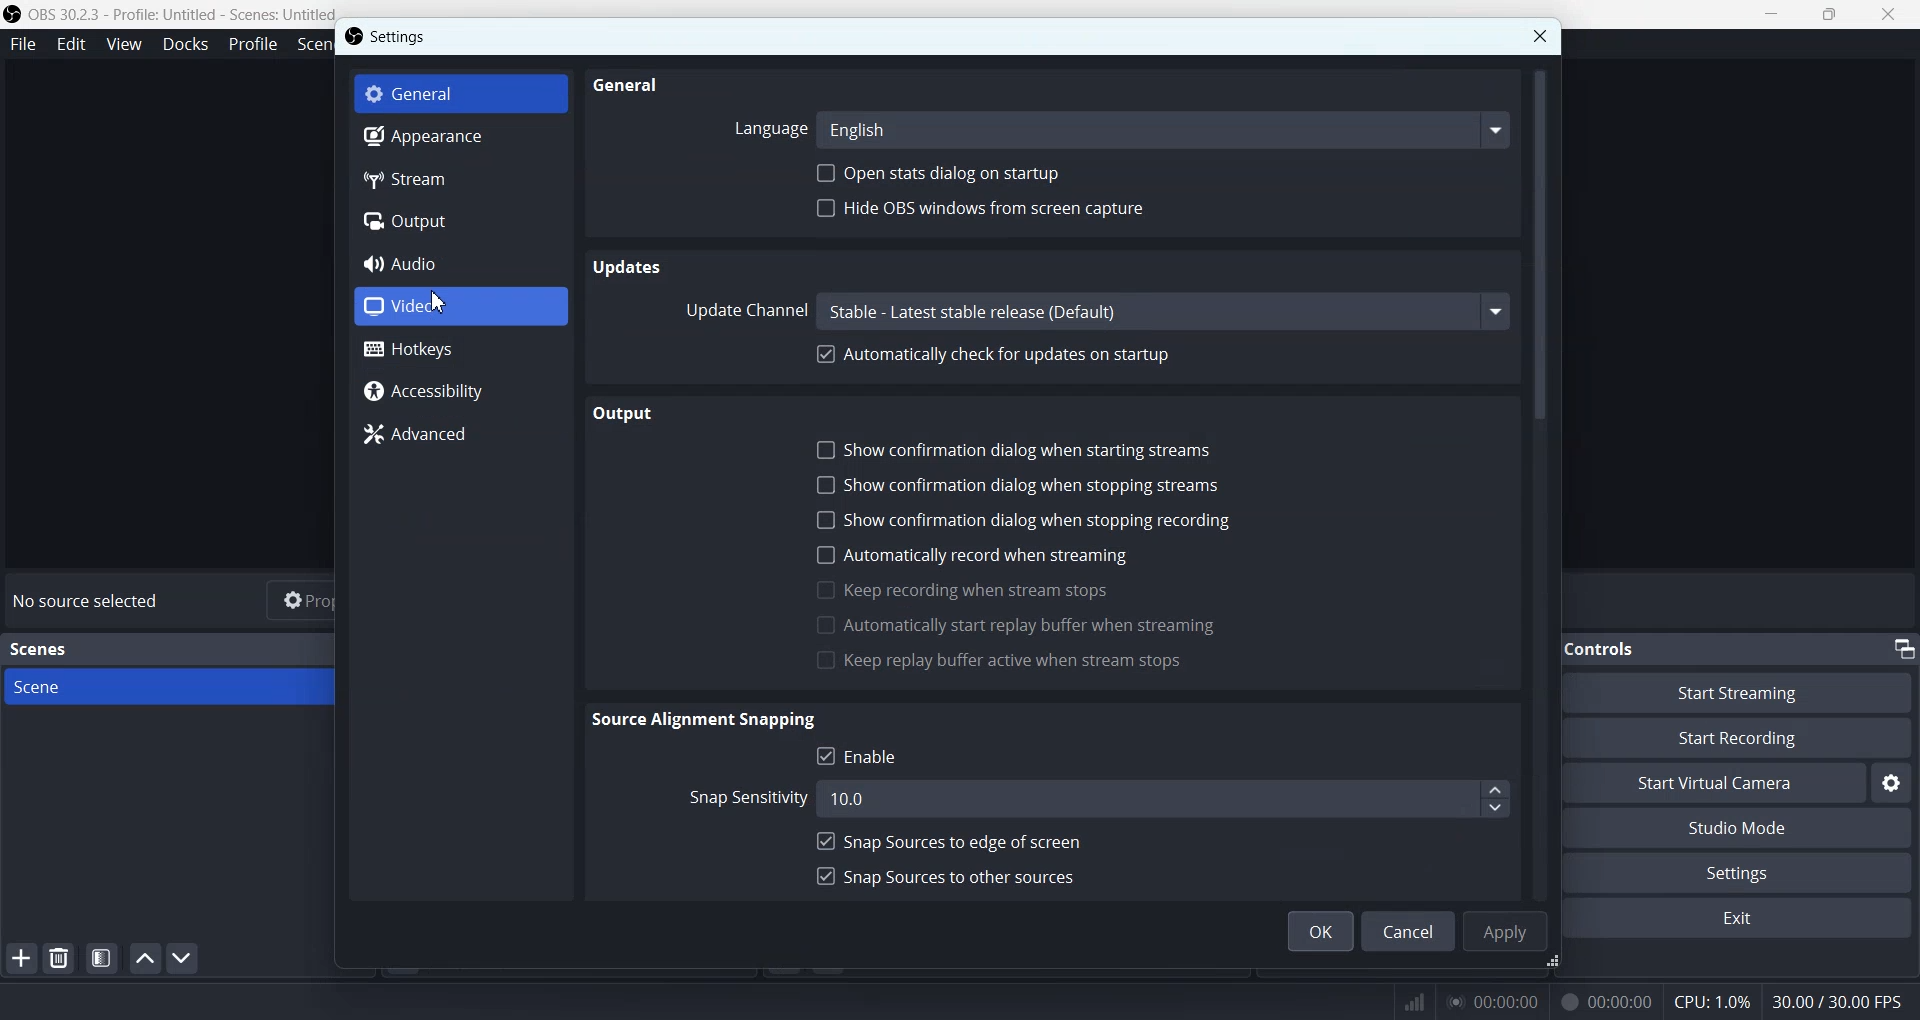 The height and width of the screenshot is (1020, 1920). I want to click on Docks, so click(185, 45).